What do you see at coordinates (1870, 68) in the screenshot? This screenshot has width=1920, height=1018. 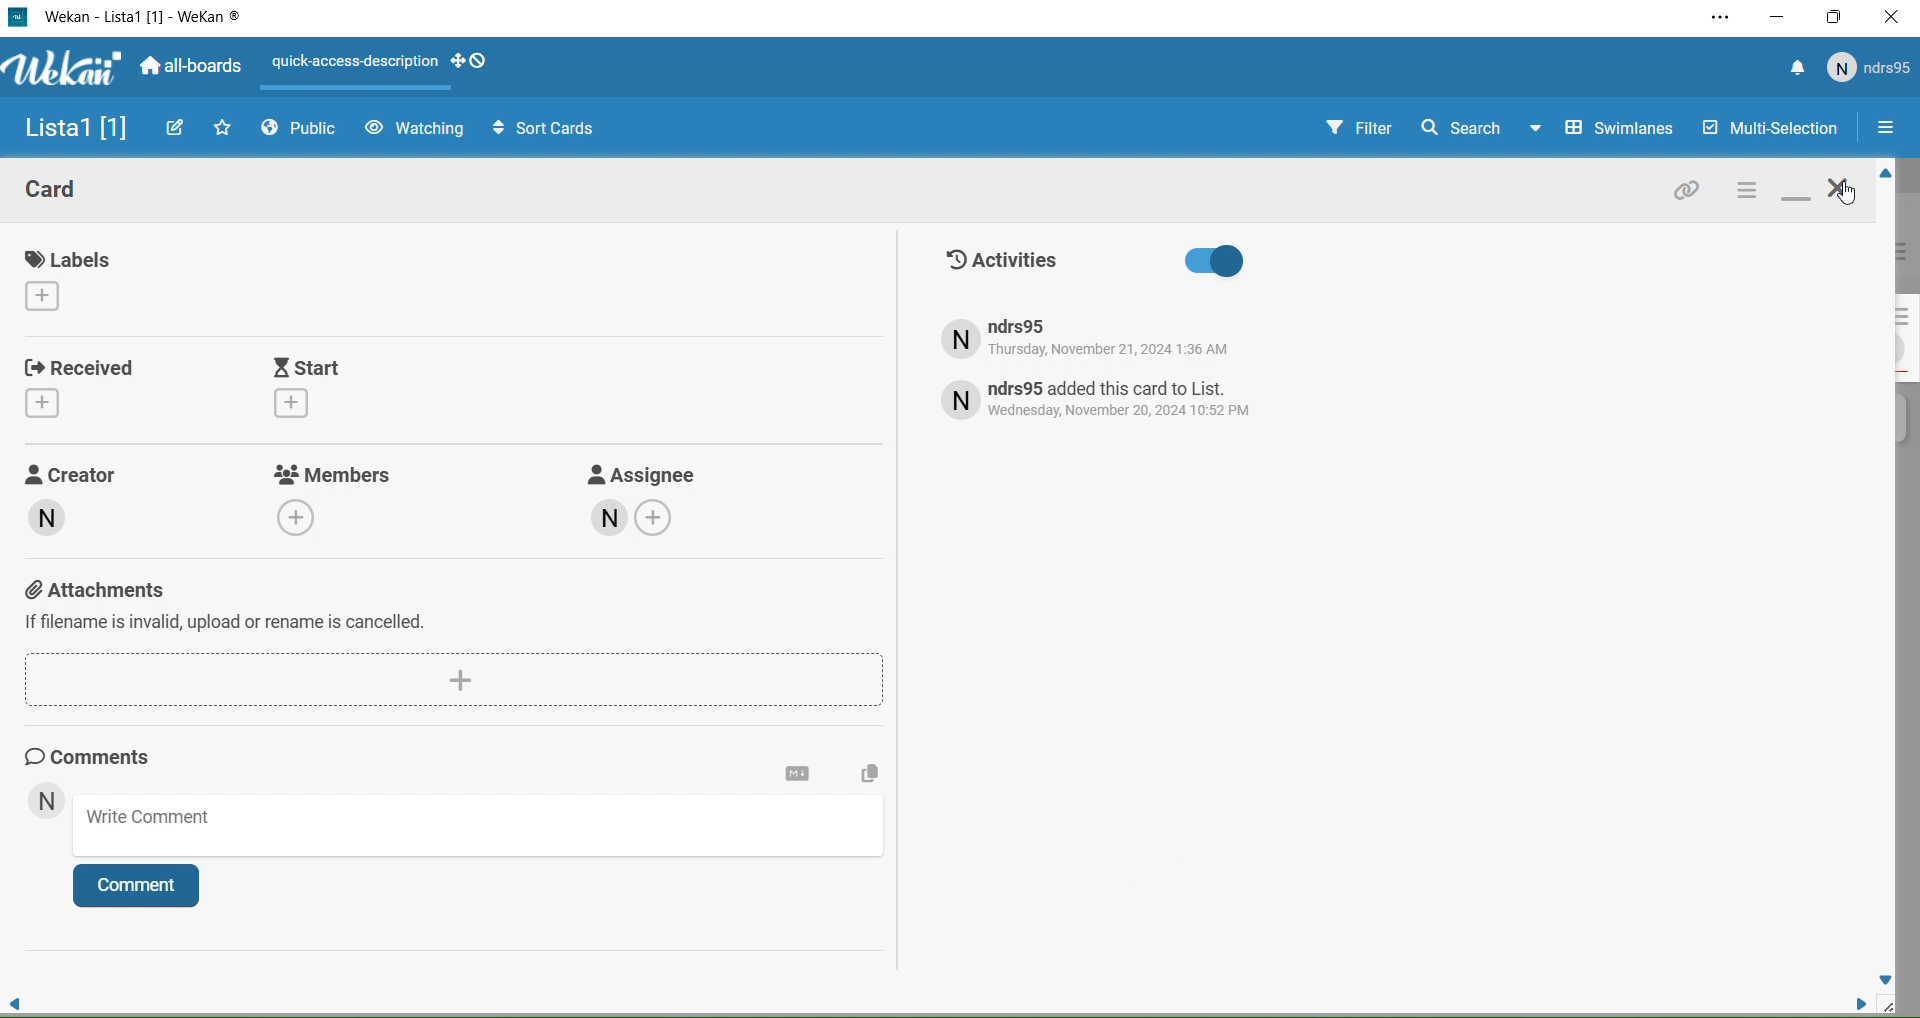 I see `User` at bounding box center [1870, 68].